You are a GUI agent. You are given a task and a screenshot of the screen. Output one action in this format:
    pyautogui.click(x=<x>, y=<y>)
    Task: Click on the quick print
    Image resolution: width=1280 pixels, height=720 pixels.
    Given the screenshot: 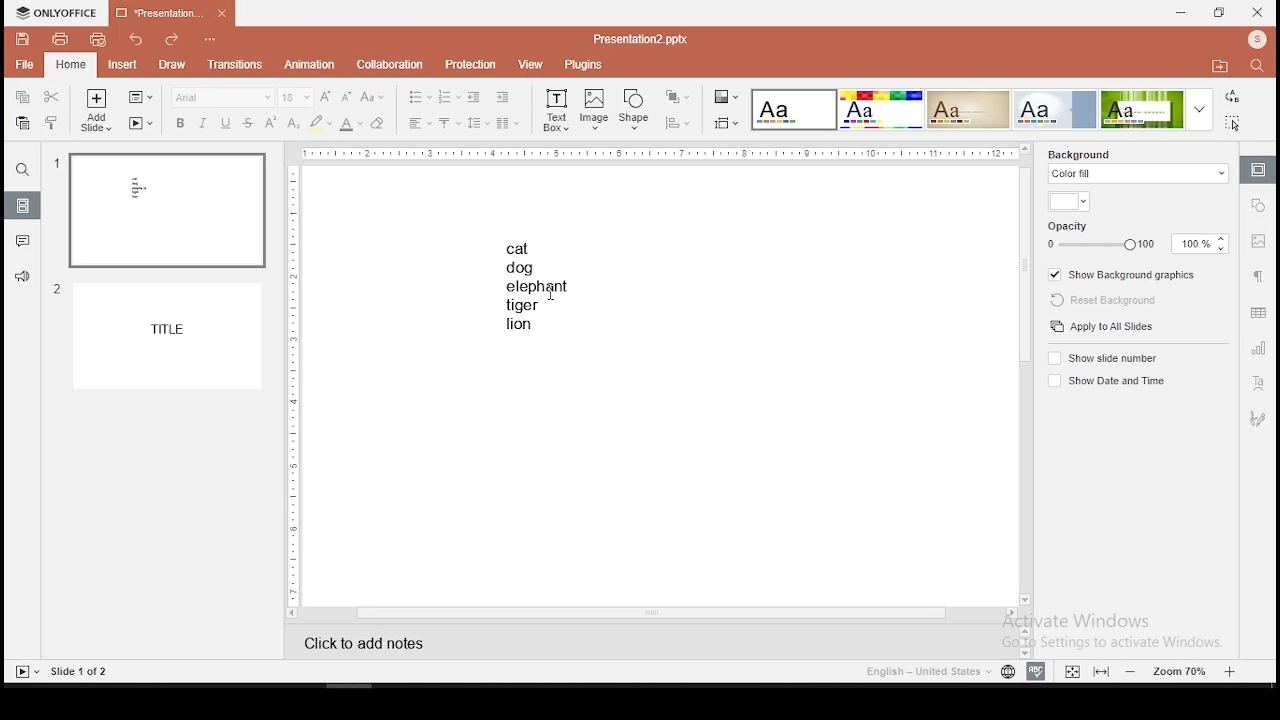 What is the action you would take?
    pyautogui.click(x=98, y=39)
    